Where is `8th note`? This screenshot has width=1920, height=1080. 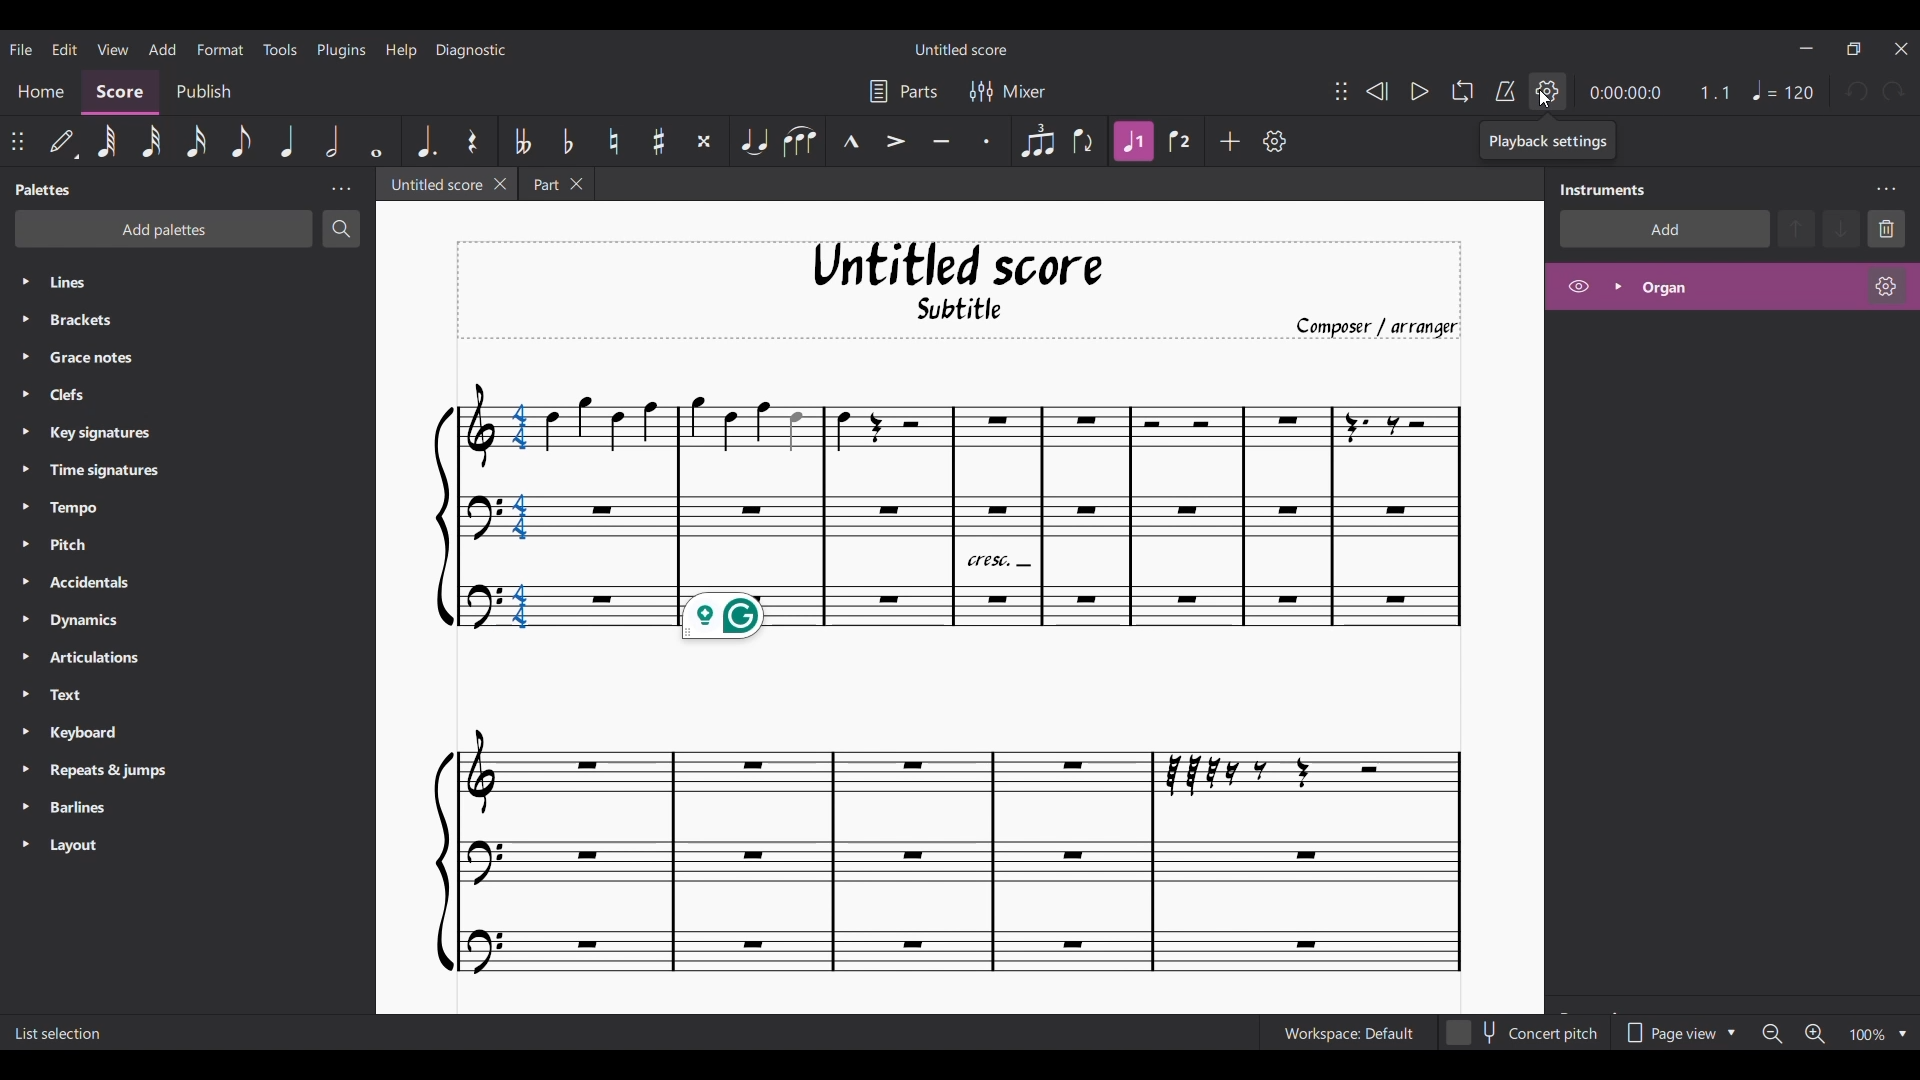 8th note is located at coordinates (240, 142).